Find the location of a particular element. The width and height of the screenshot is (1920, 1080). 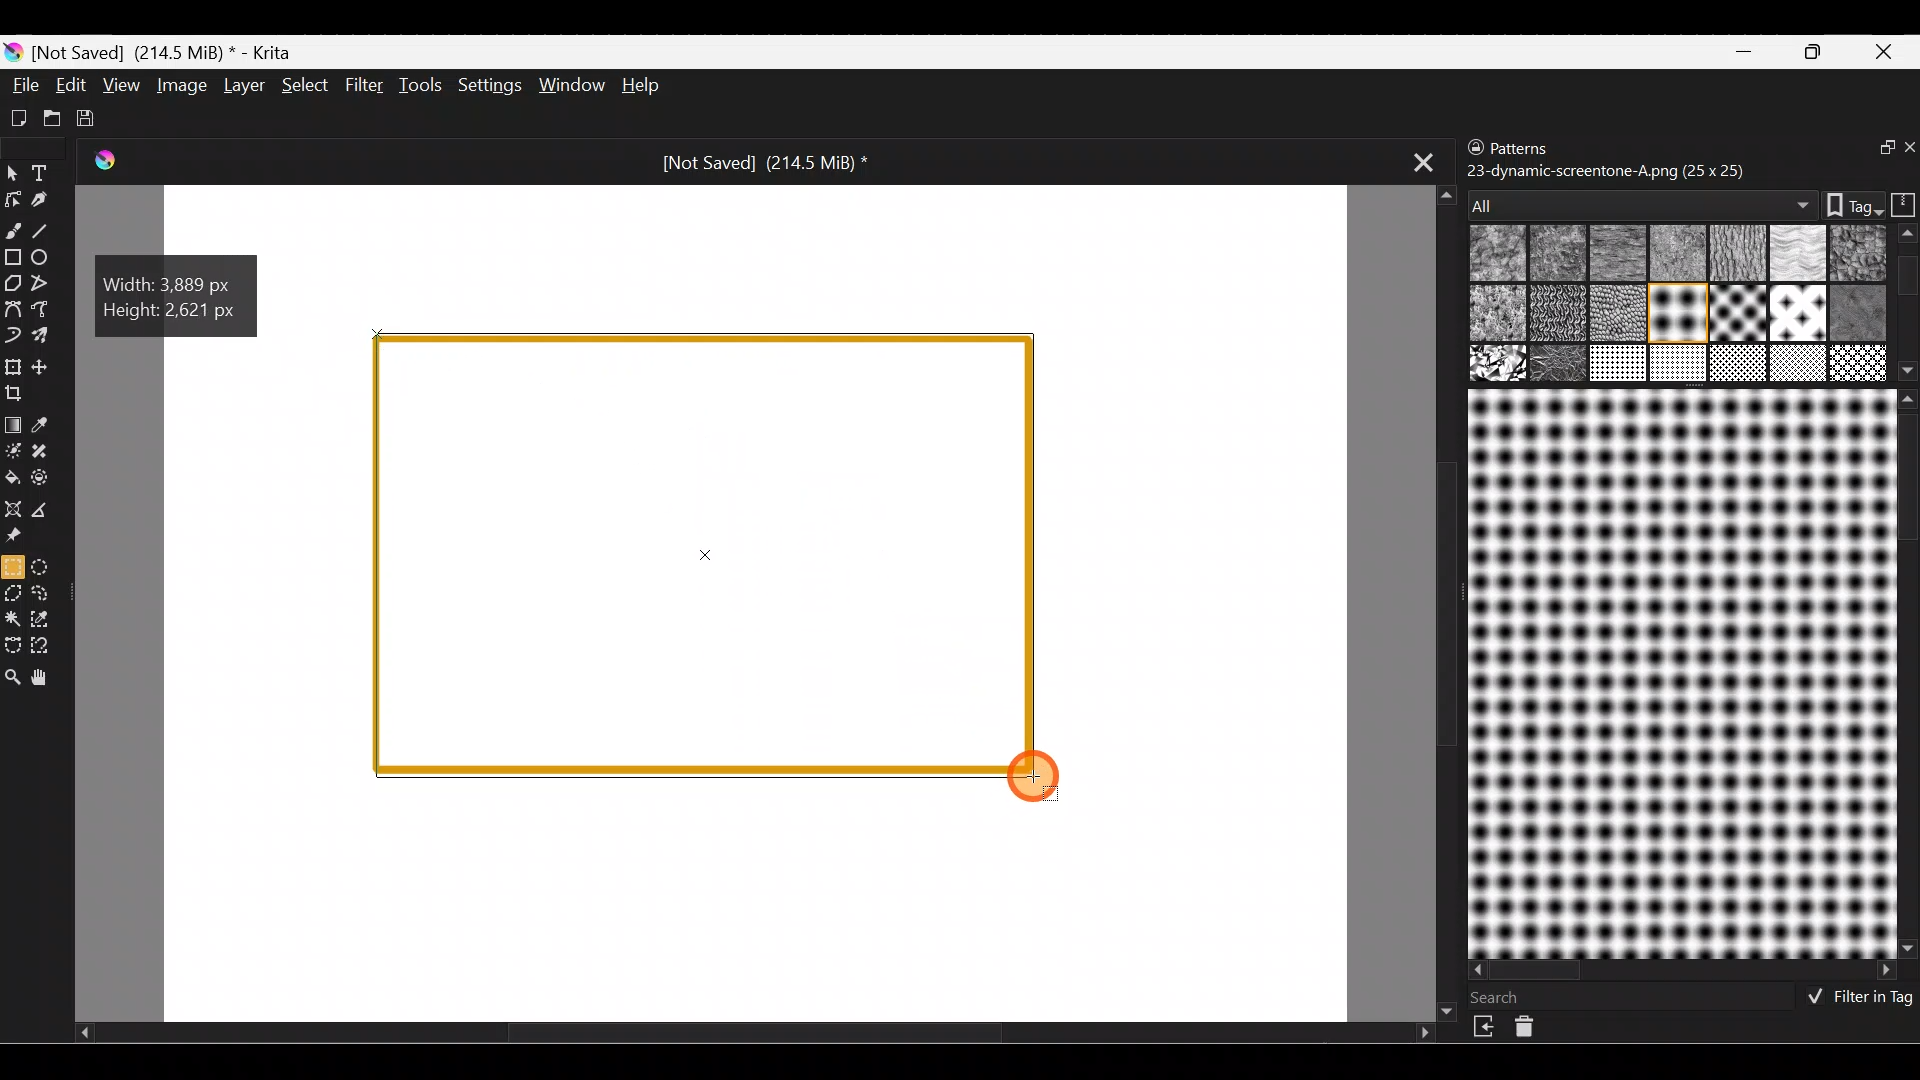

Freehand path tool is located at coordinates (44, 309).